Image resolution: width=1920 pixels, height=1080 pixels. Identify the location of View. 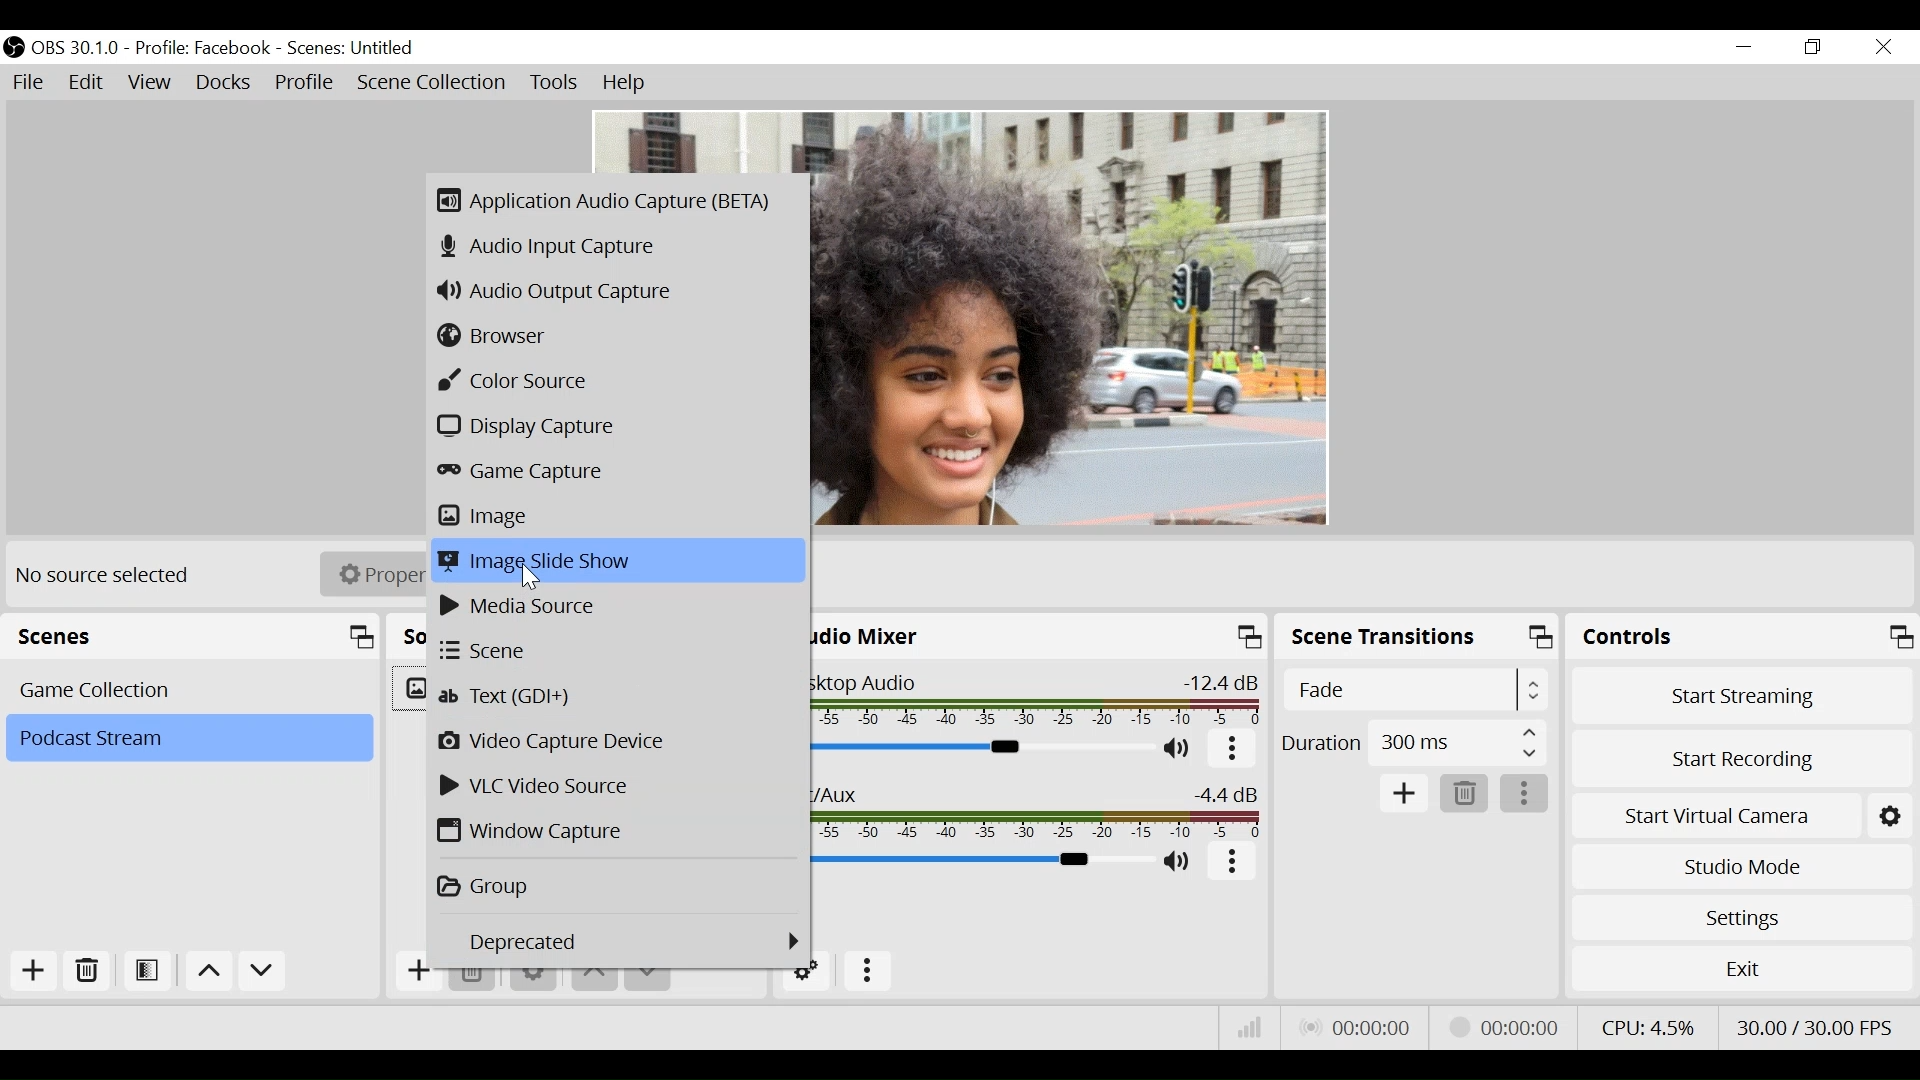
(153, 85).